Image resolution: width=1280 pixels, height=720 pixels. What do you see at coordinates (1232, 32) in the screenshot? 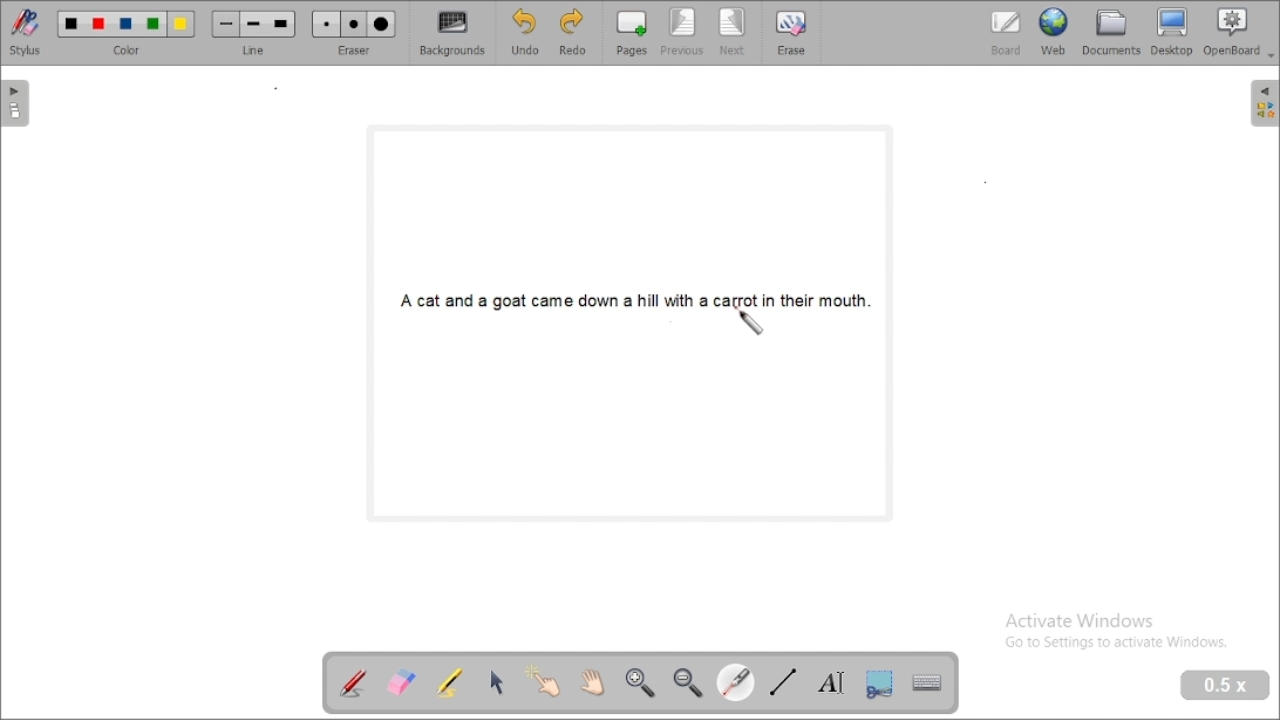
I see `openboard` at bounding box center [1232, 32].